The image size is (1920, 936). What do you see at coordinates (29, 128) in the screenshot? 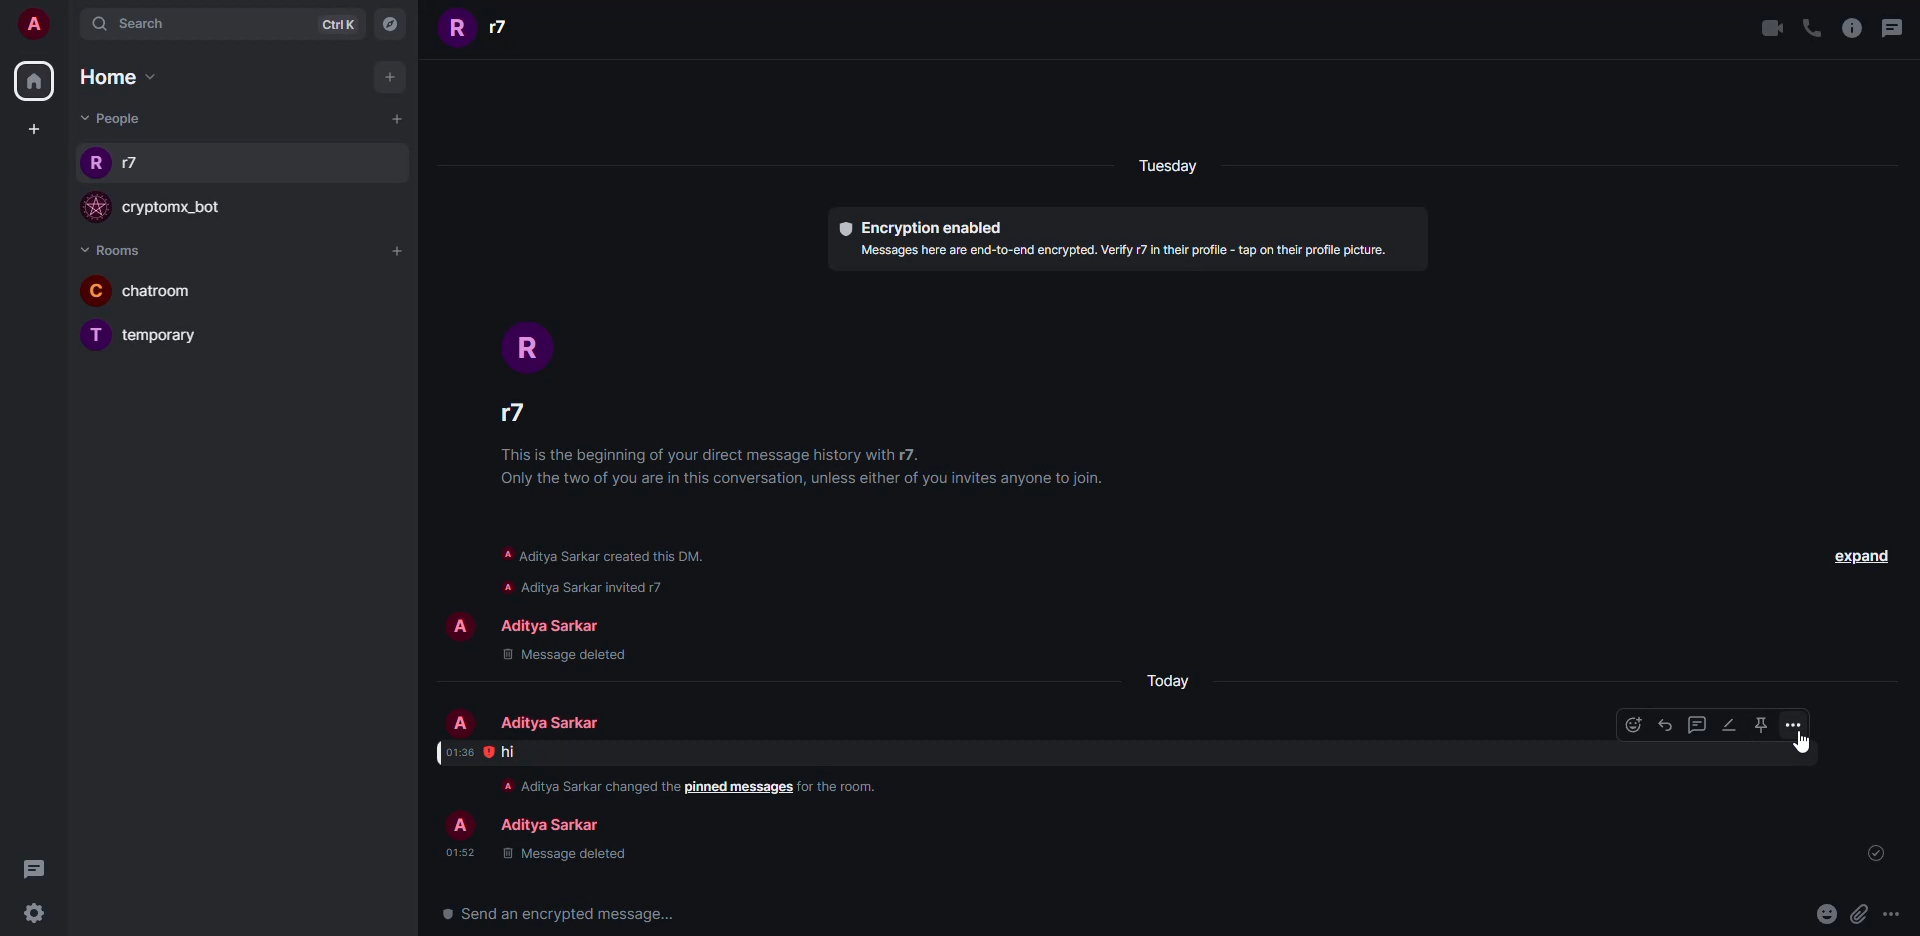
I see `create space` at bounding box center [29, 128].